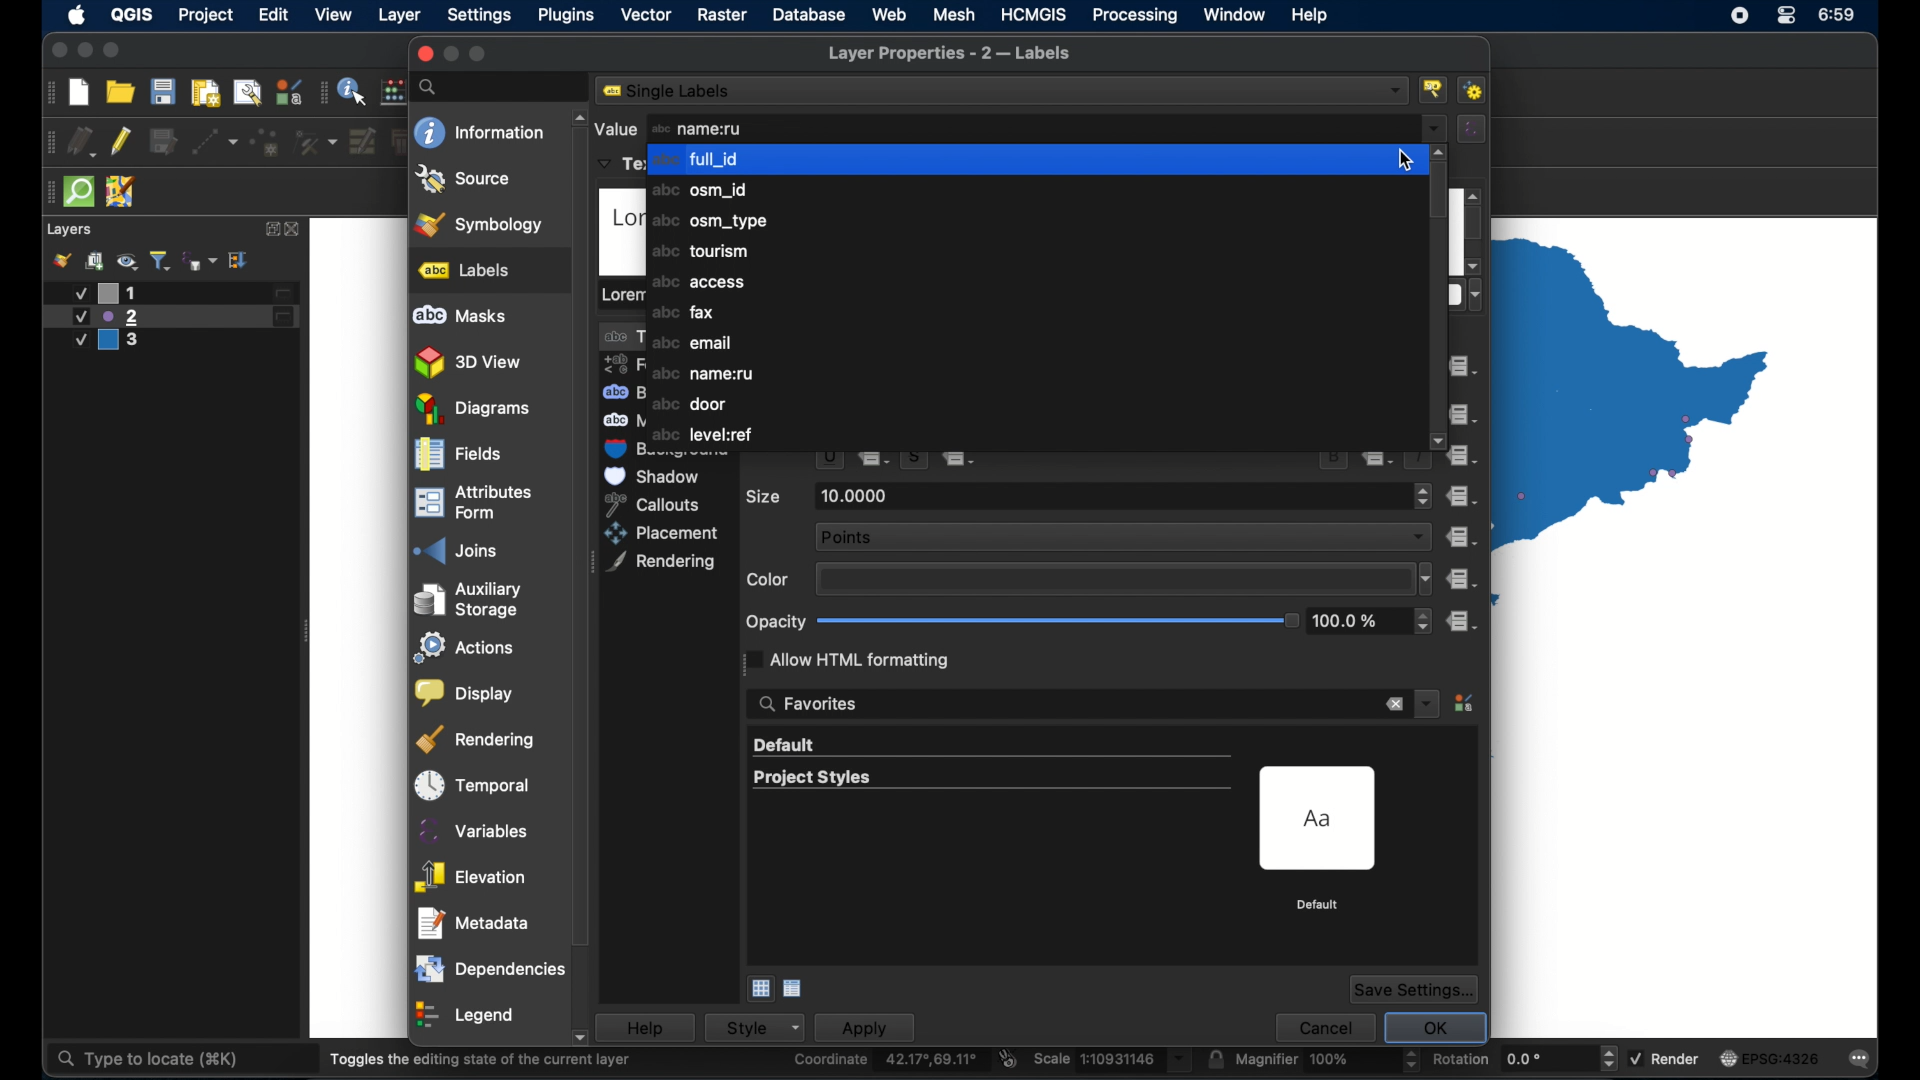  I want to click on email, so click(692, 342).